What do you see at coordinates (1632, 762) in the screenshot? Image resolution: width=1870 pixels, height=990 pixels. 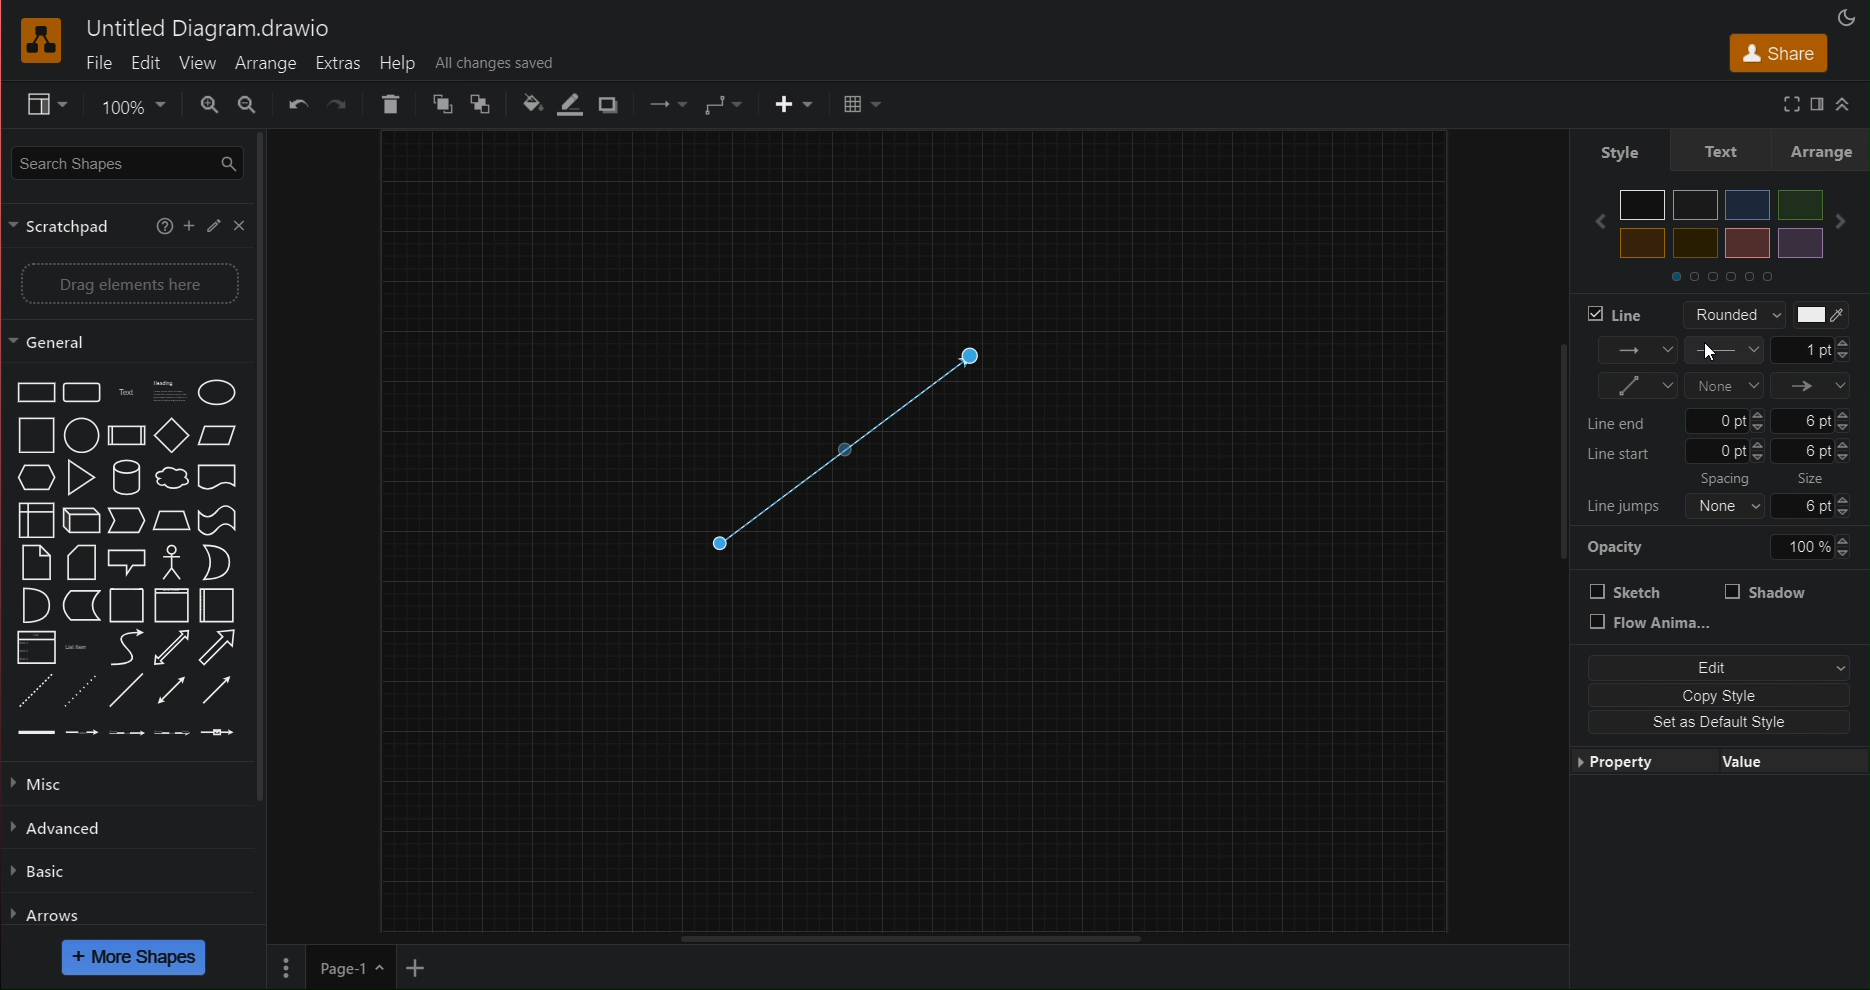 I see `Property` at bounding box center [1632, 762].